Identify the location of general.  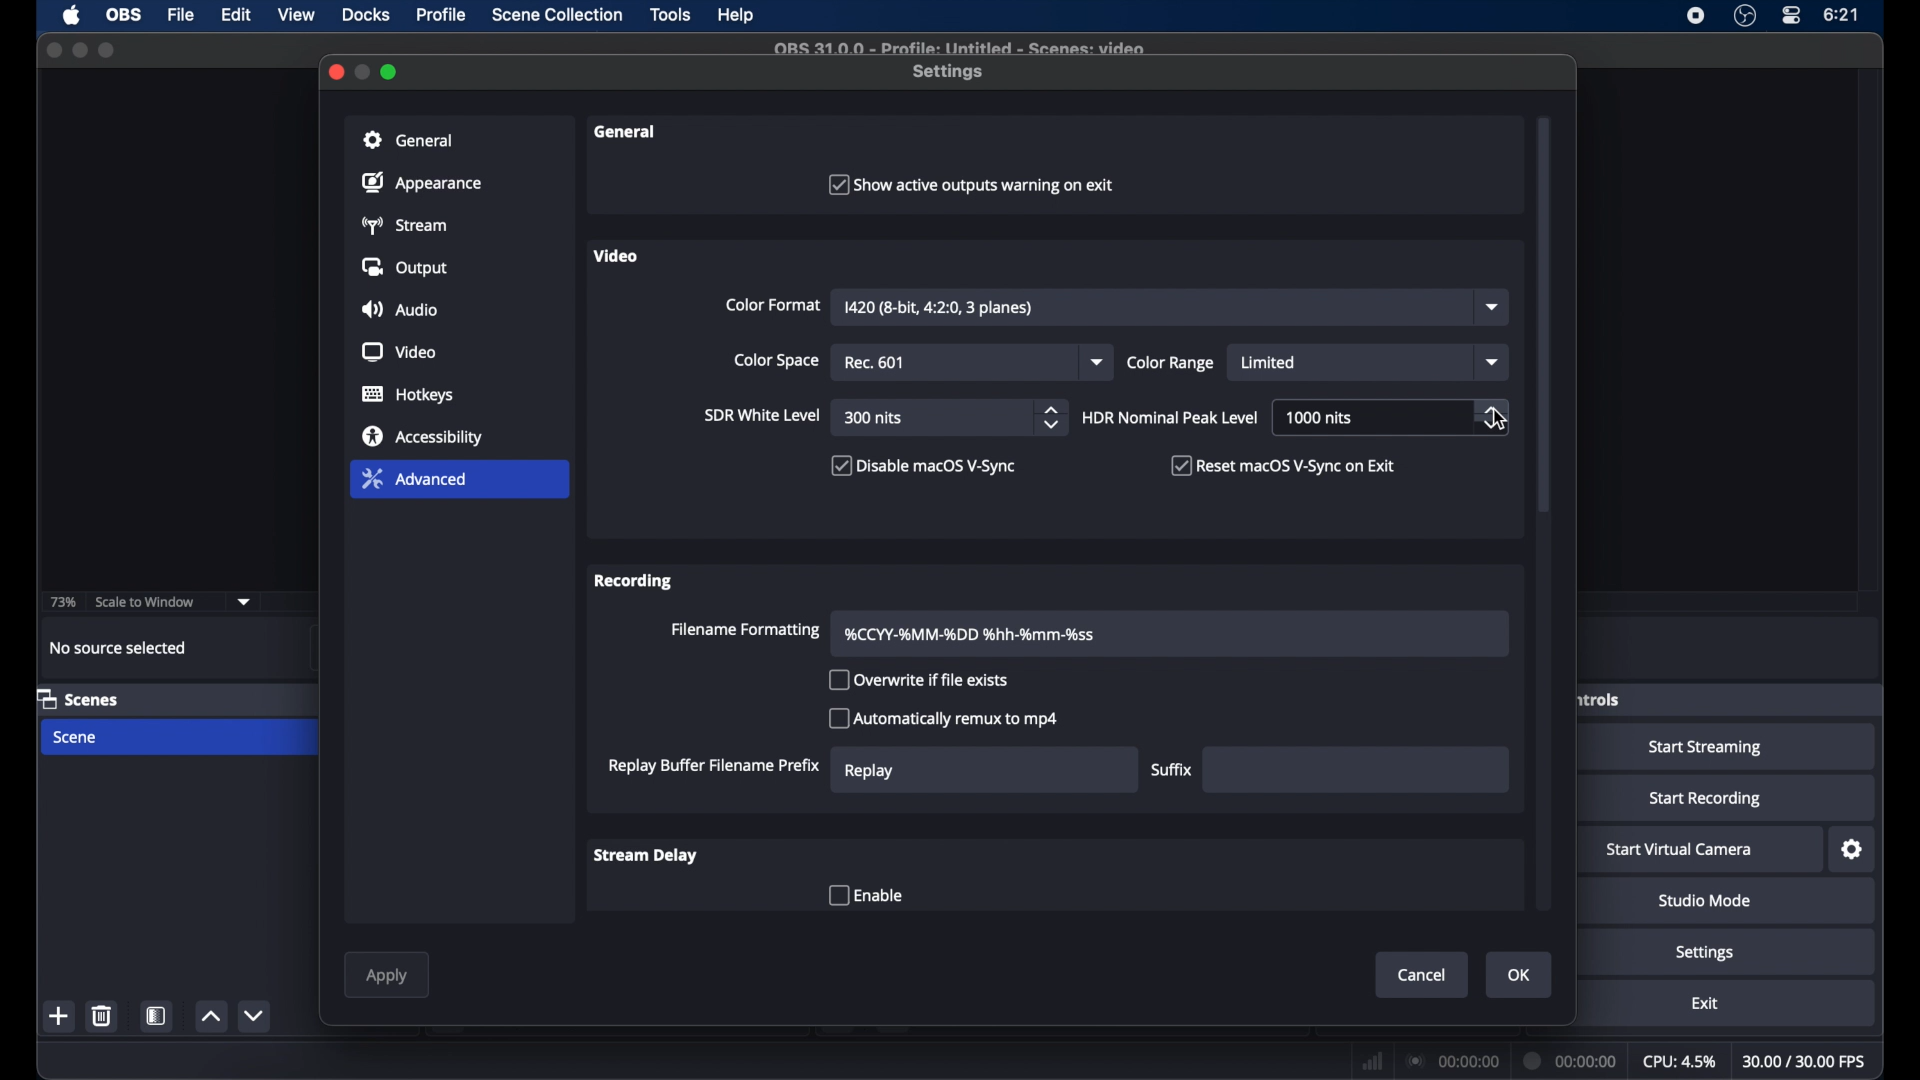
(409, 140).